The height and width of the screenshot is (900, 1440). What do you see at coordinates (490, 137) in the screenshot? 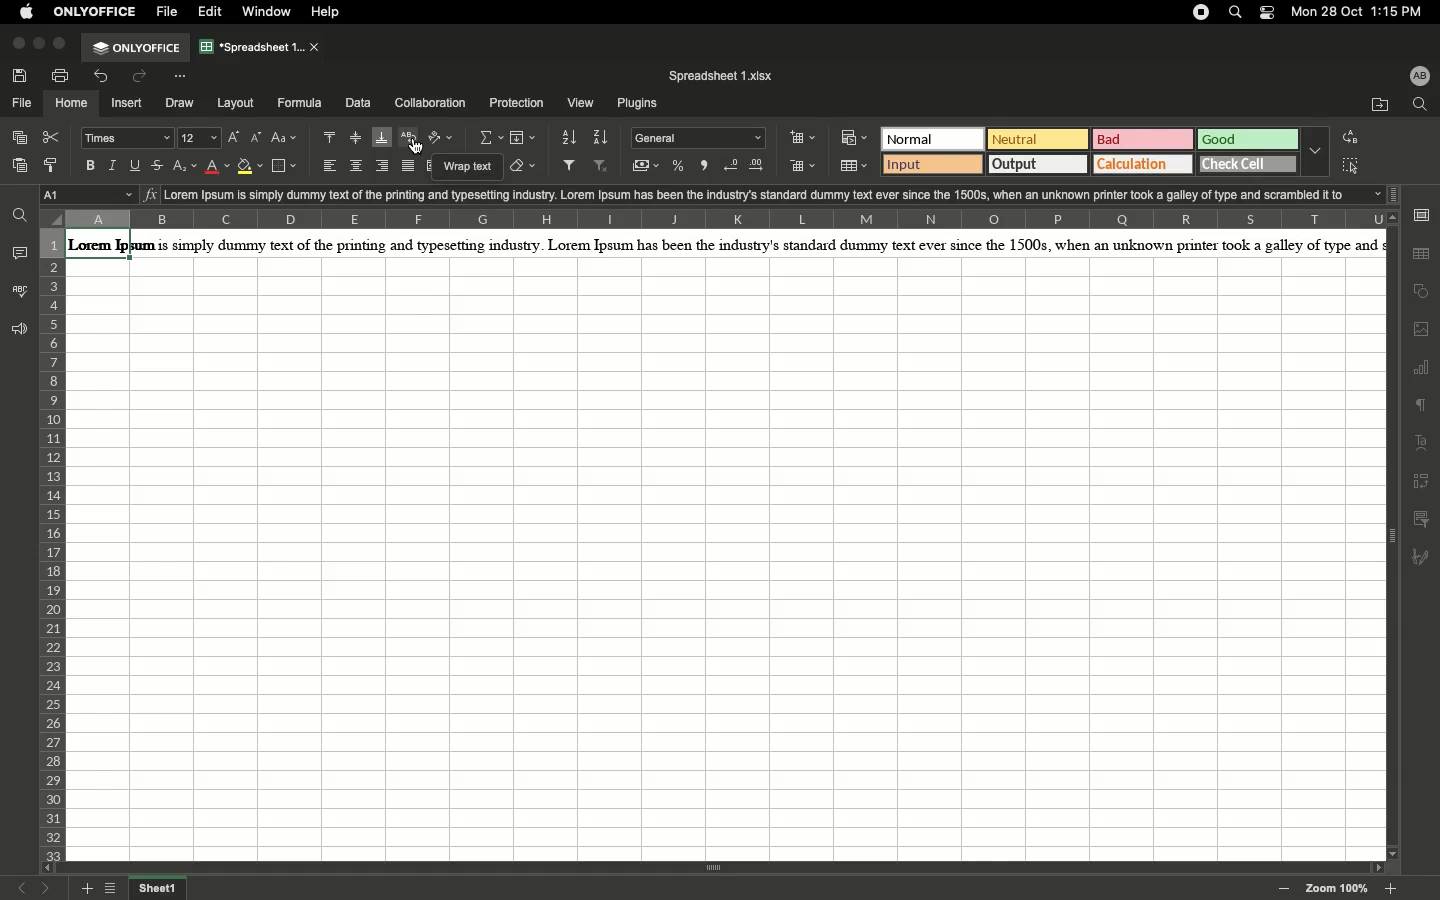
I see `Summation` at bounding box center [490, 137].